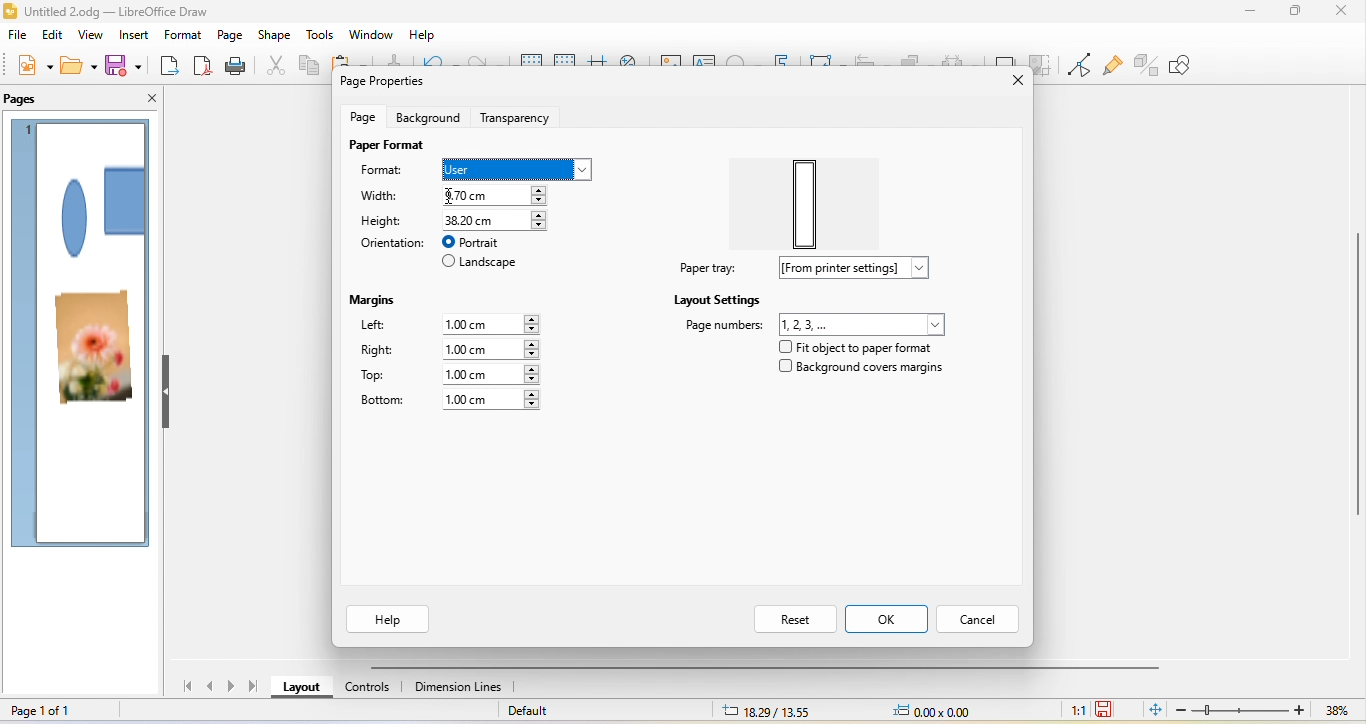 The height and width of the screenshot is (724, 1366). I want to click on previous page, so click(214, 689).